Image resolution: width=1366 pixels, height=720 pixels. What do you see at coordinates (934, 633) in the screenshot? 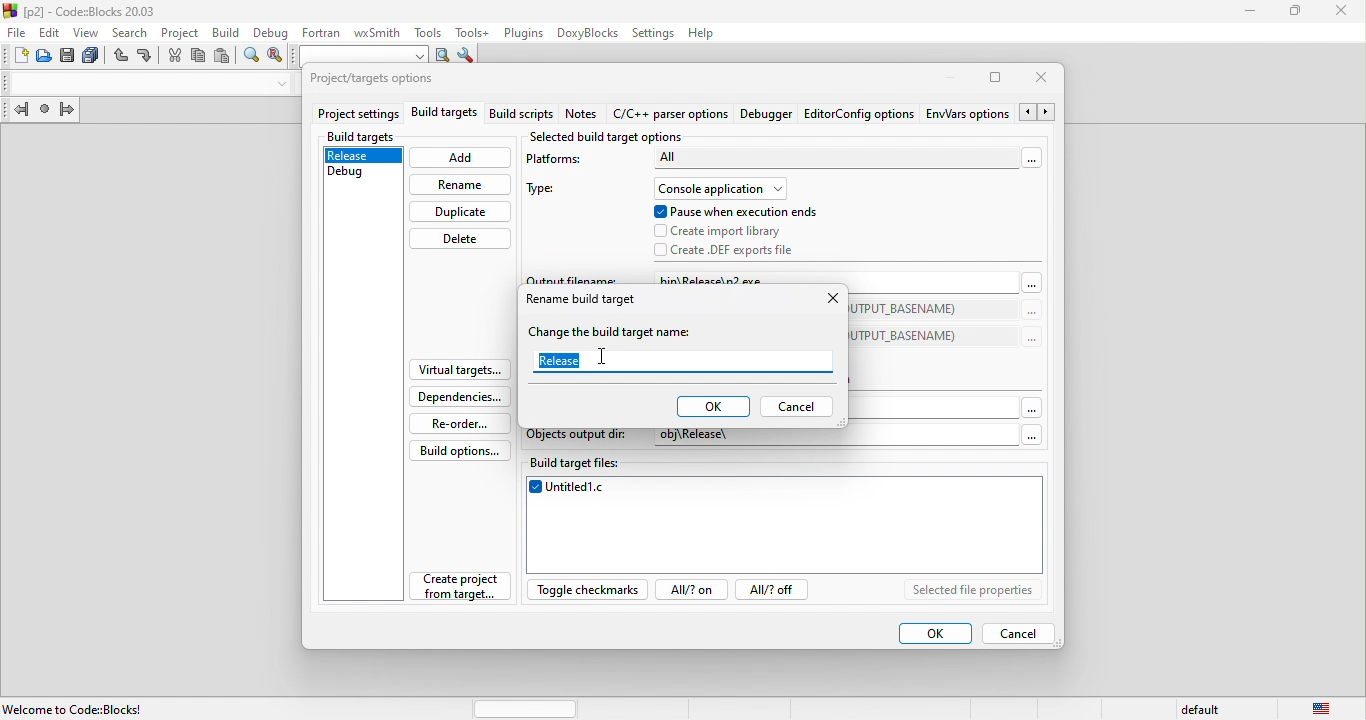
I see `ok` at bounding box center [934, 633].